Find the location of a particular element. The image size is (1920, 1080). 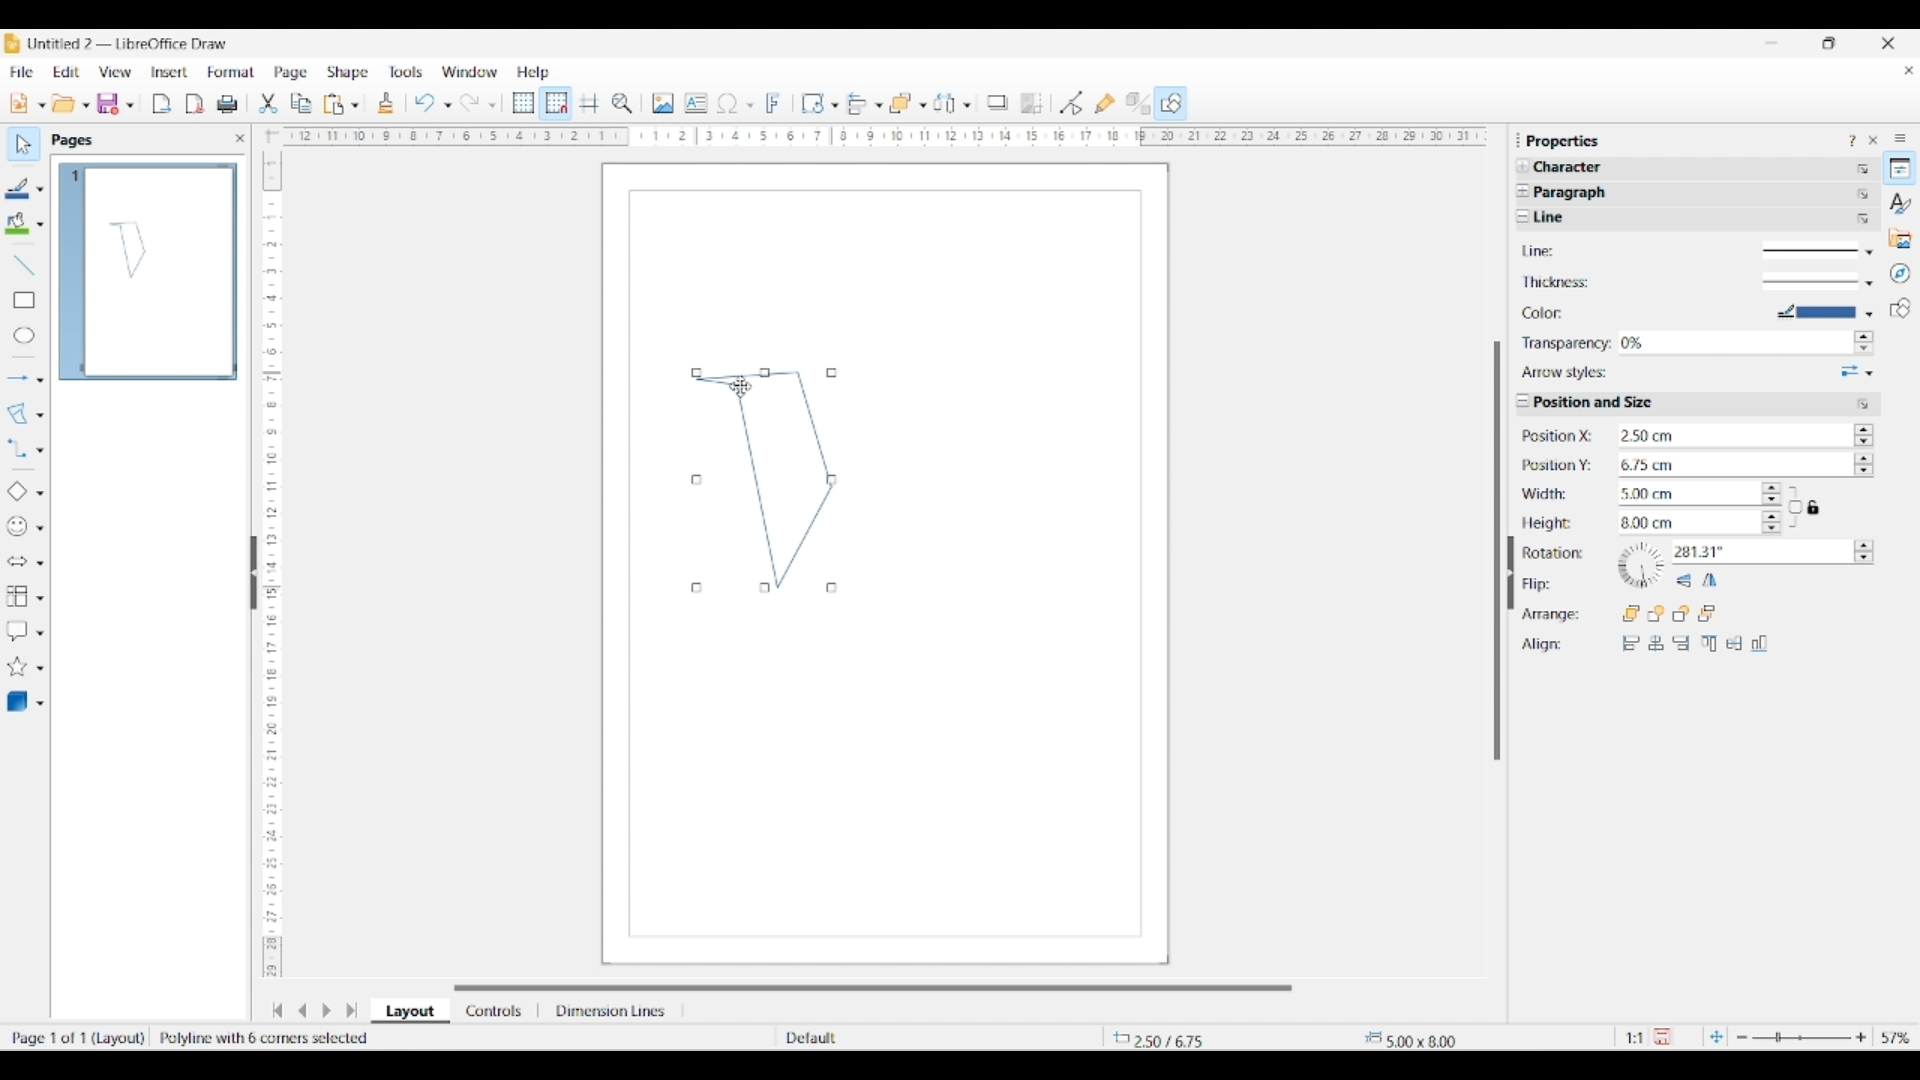

Connector options is located at coordinates (40, 450).